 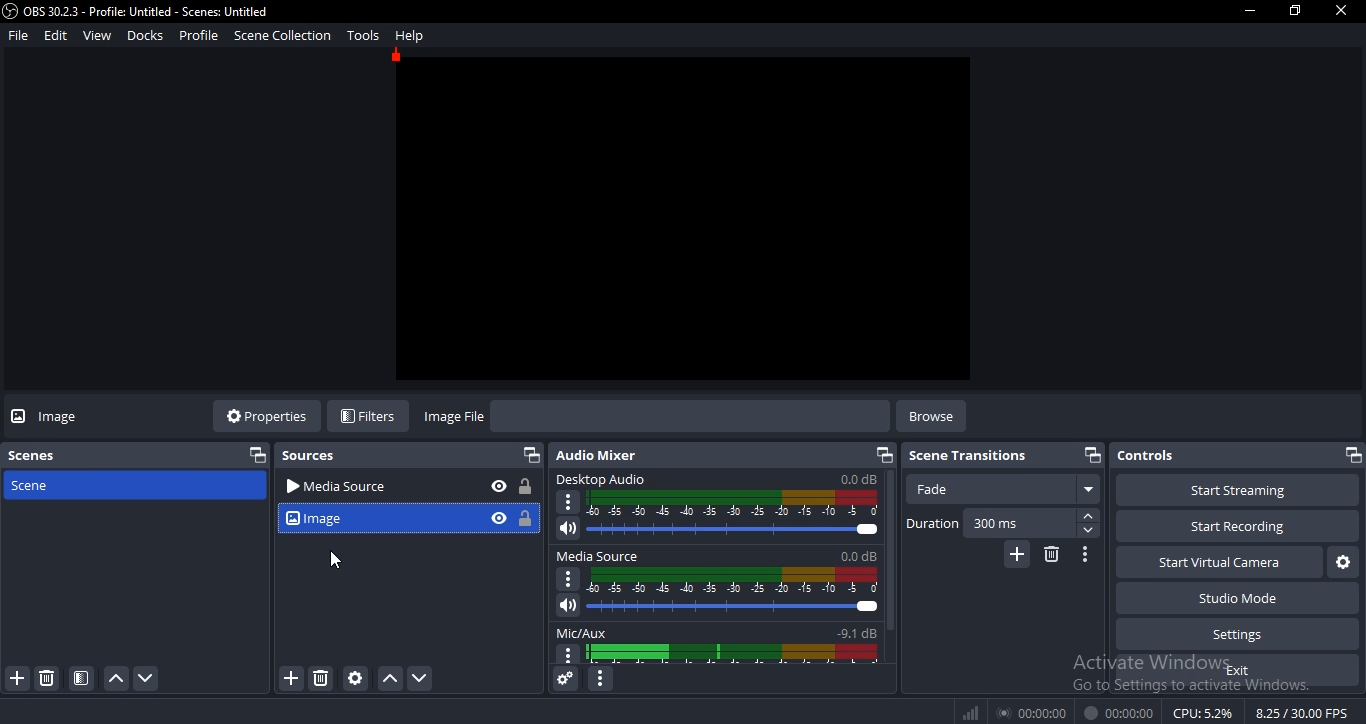 What do you see at coordinates (452, 417) in the screenshot?
I see `image file` at bounding box center [452, 417].